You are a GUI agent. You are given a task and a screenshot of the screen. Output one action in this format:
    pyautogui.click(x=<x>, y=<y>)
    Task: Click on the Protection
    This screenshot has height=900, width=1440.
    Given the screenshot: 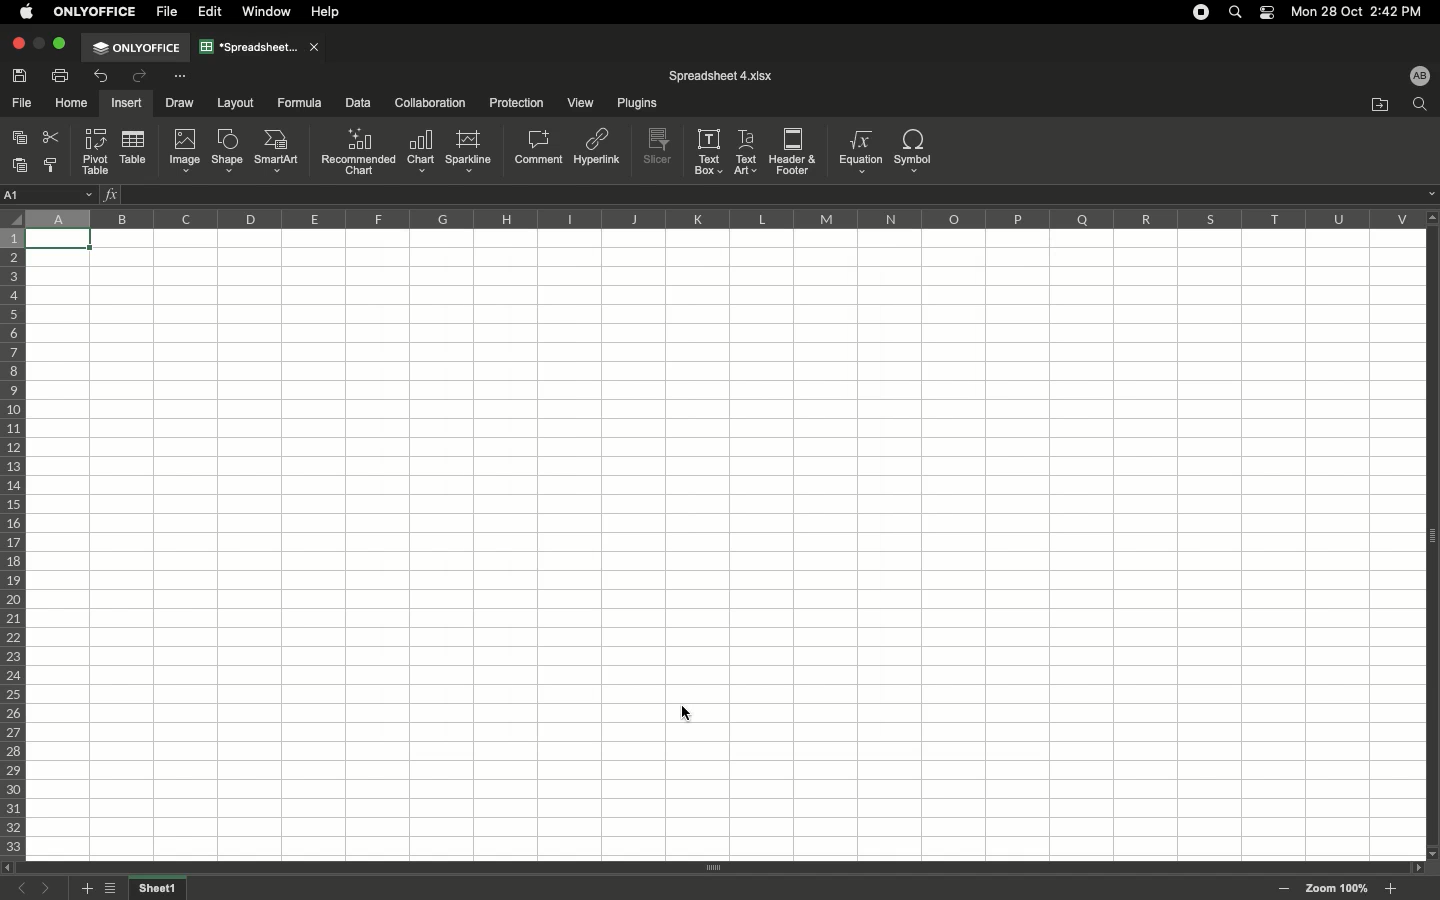 What is the action you would take?
    pyautogui.click(x=512, y=102)
    